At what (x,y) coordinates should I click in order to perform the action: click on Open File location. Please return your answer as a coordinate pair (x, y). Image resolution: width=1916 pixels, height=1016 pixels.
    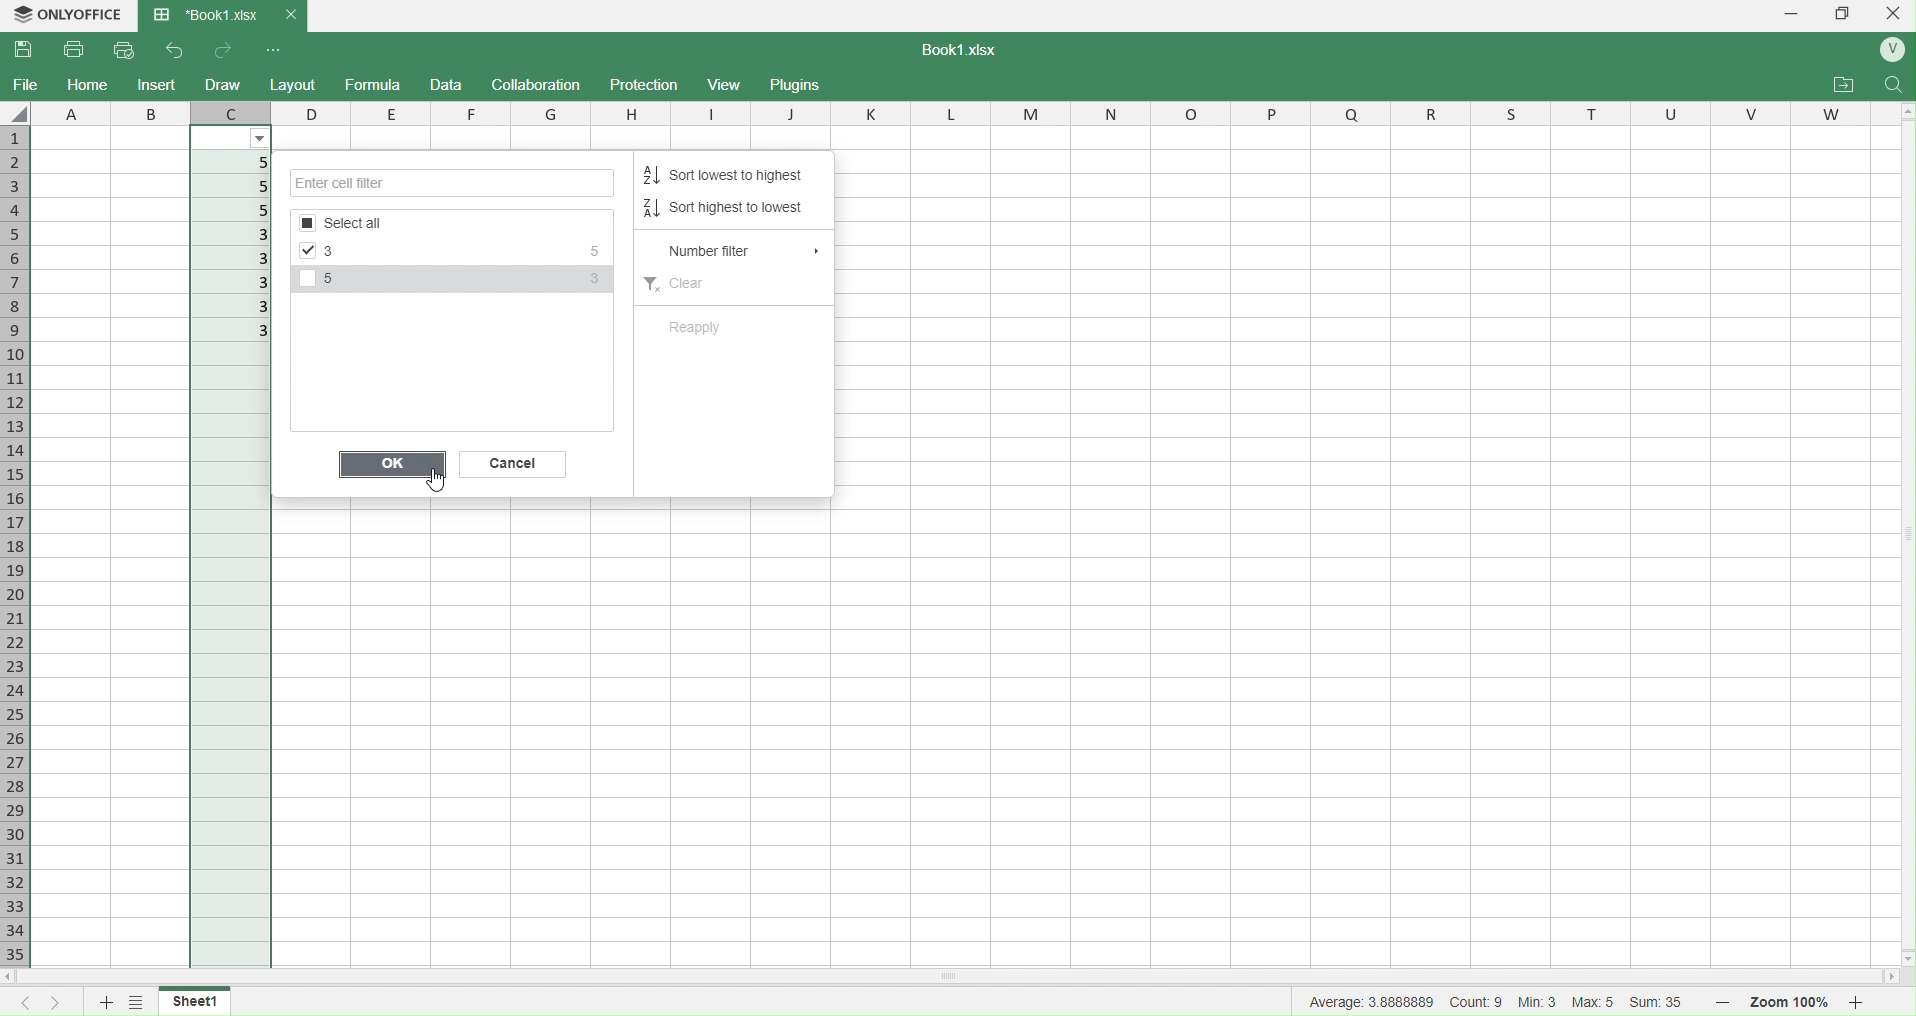
    Looking at the image, I should click on (1844, 85).